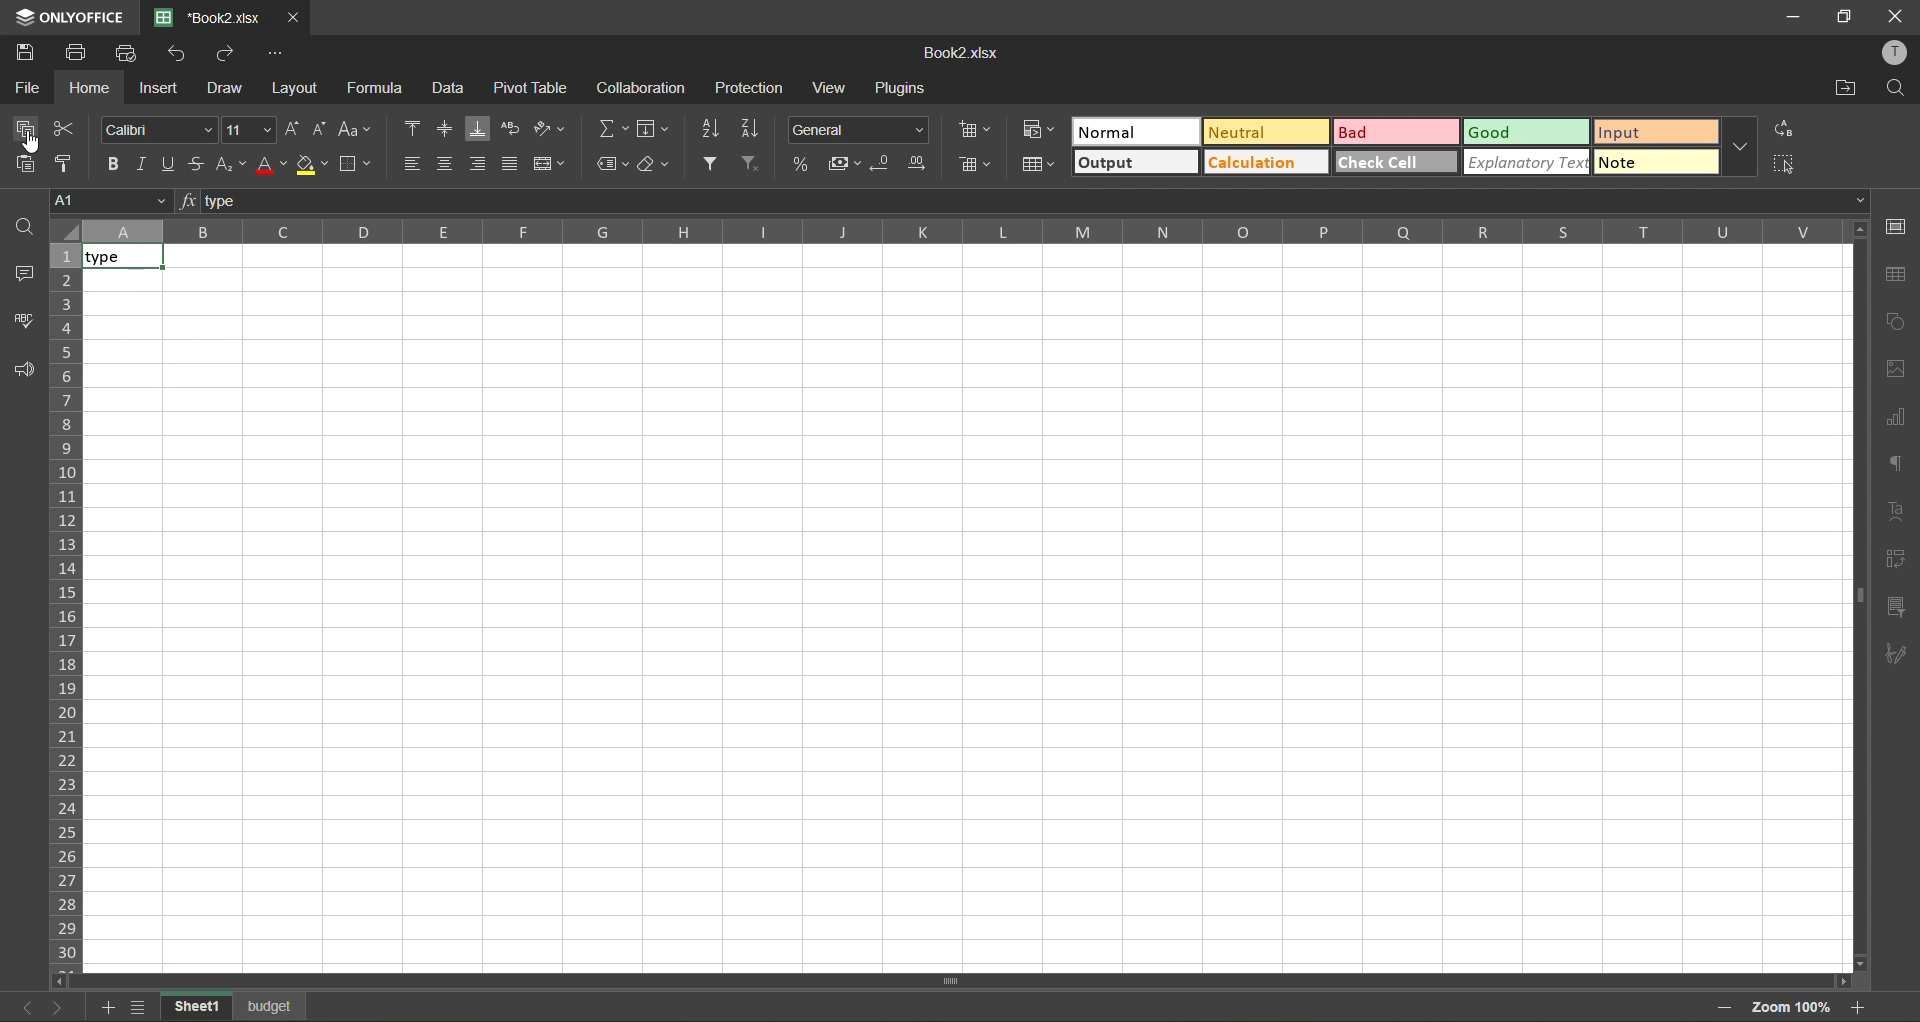 Image resolution: width=1920 pixels, height=1022 pixels. I want to click on maximize, so click(1844, 15).